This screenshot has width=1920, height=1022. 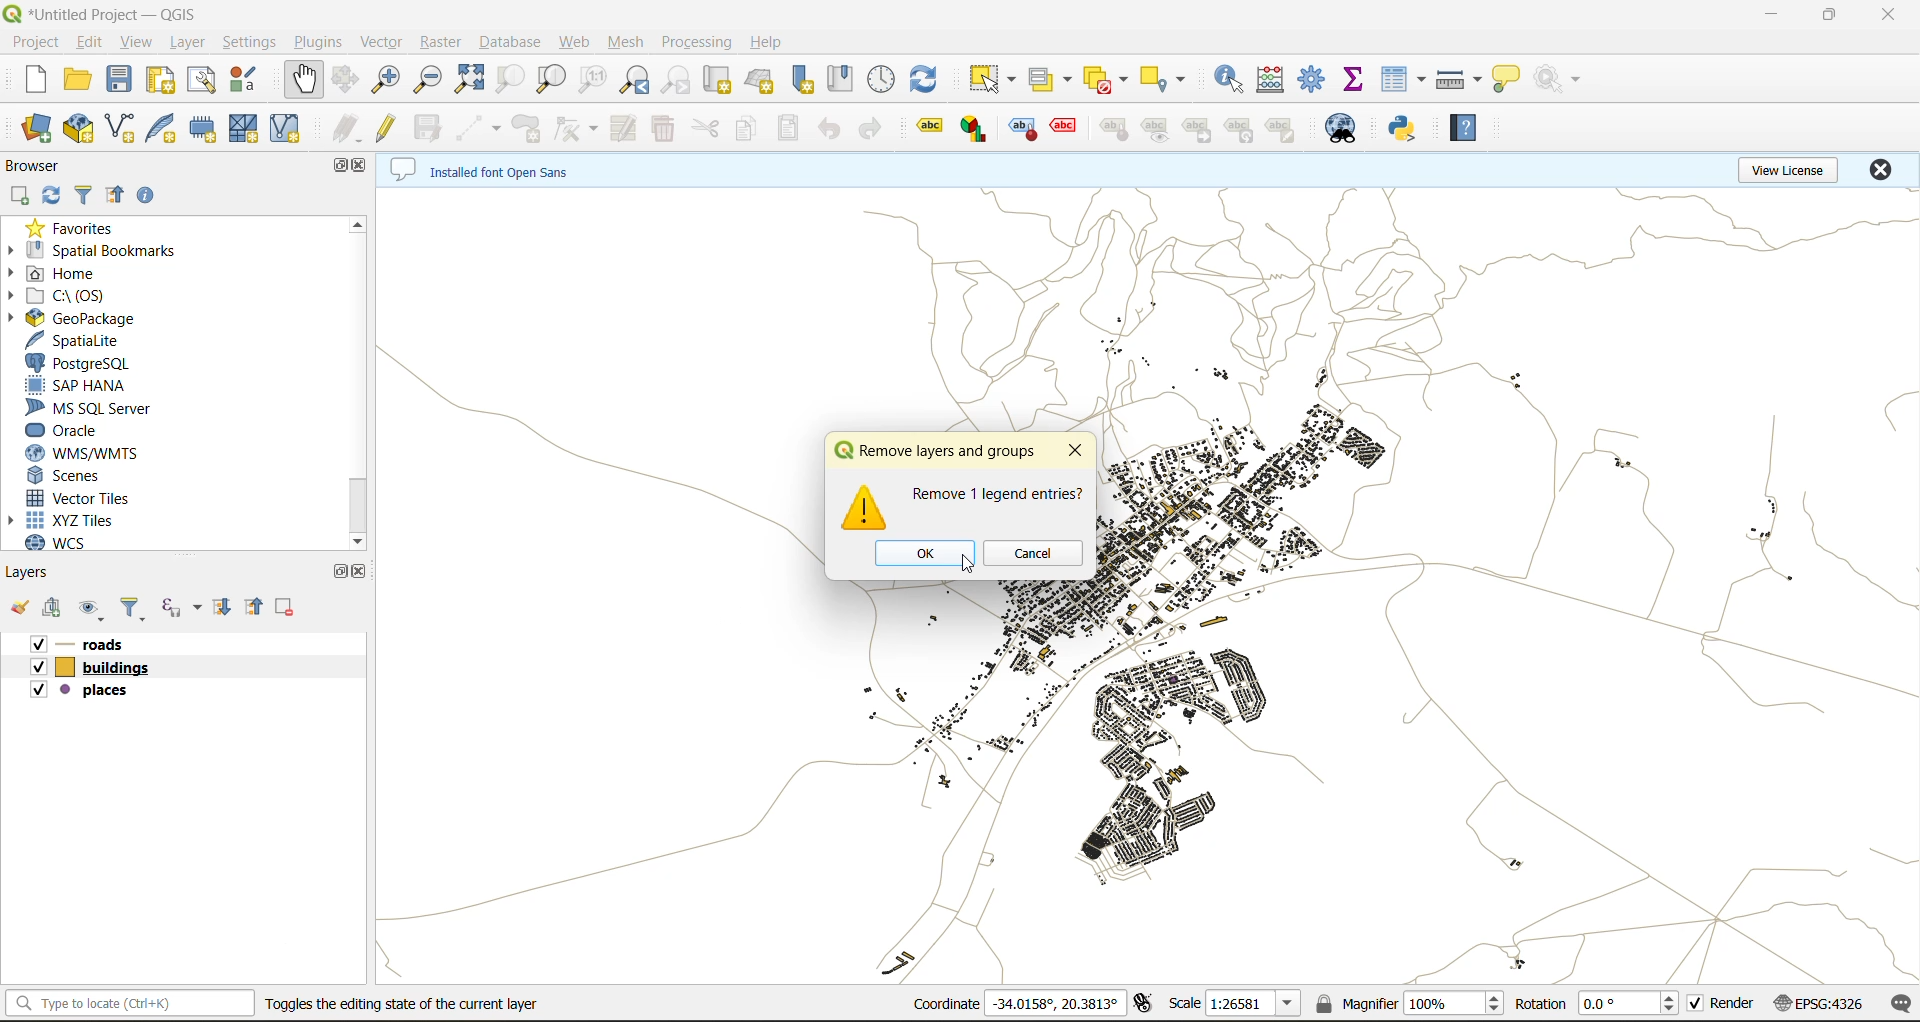 What do you see at coordinates (163, 82) in the screenshot?
I see `print layout` at bounding box center [163, 82].